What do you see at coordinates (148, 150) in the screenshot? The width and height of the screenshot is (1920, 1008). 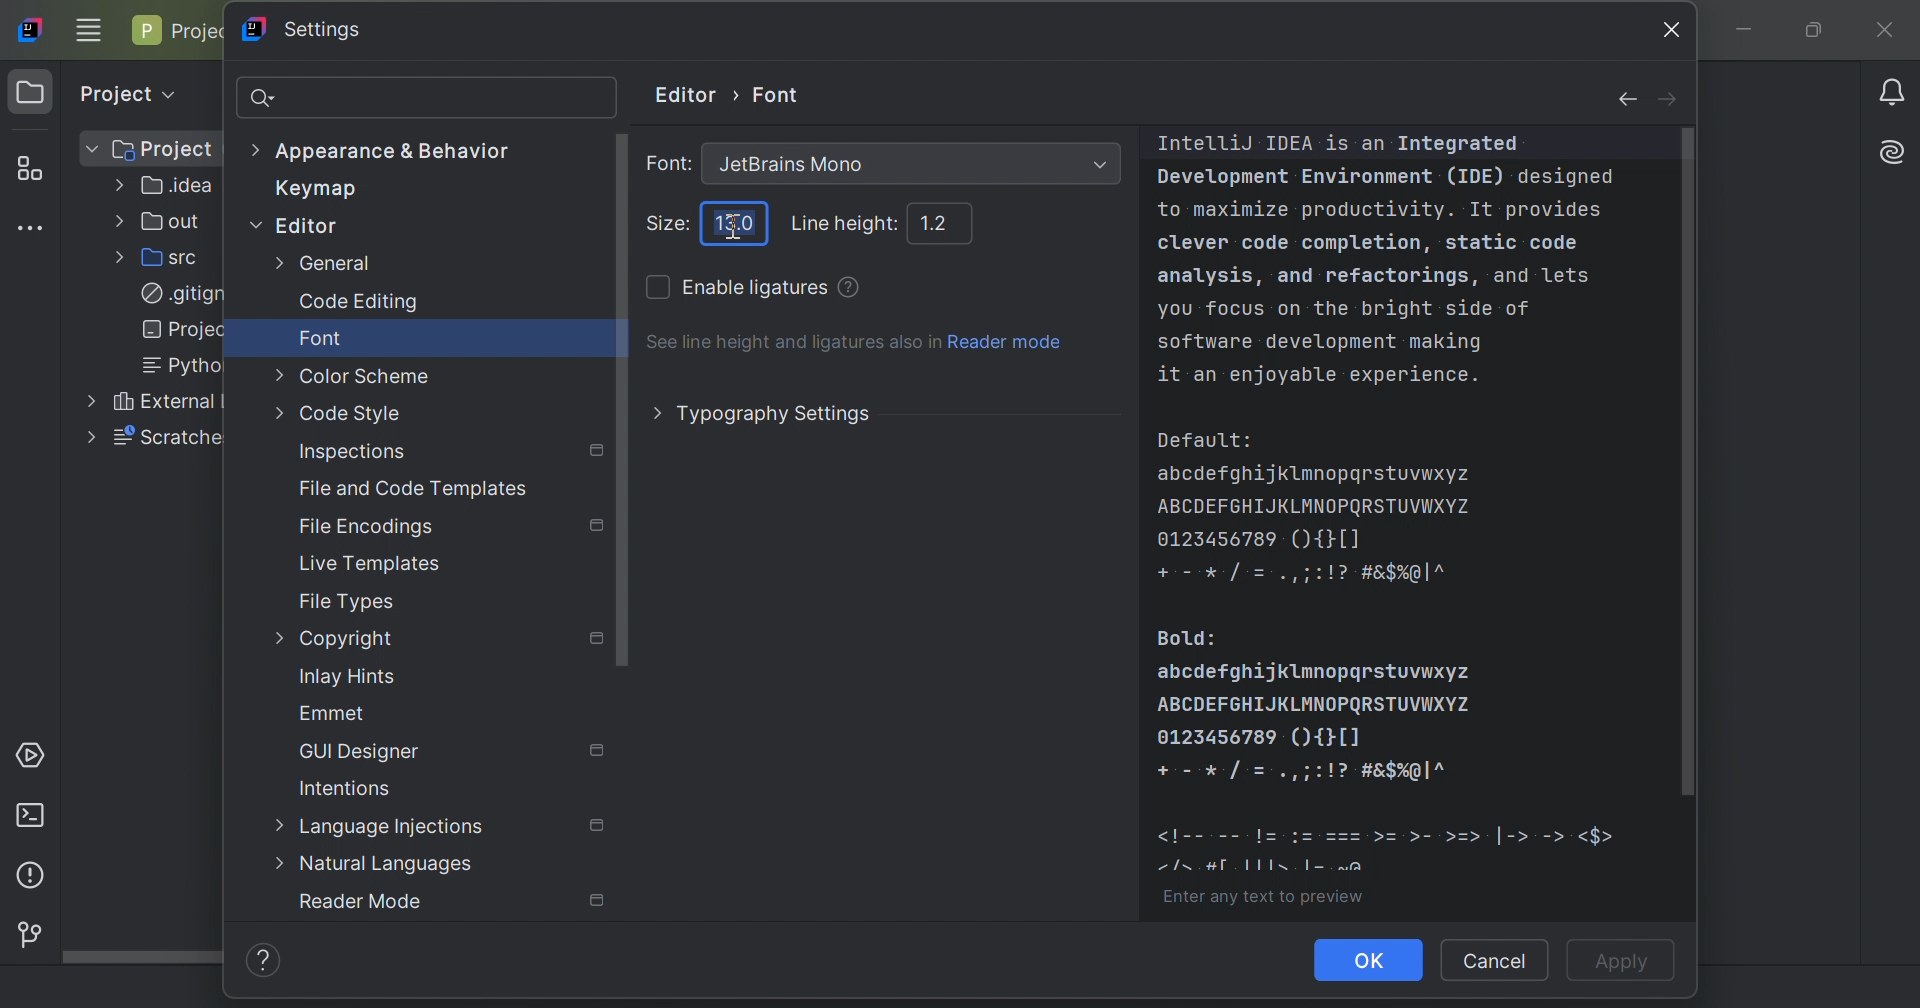 I see `Project` at bounding box center [148, 150].